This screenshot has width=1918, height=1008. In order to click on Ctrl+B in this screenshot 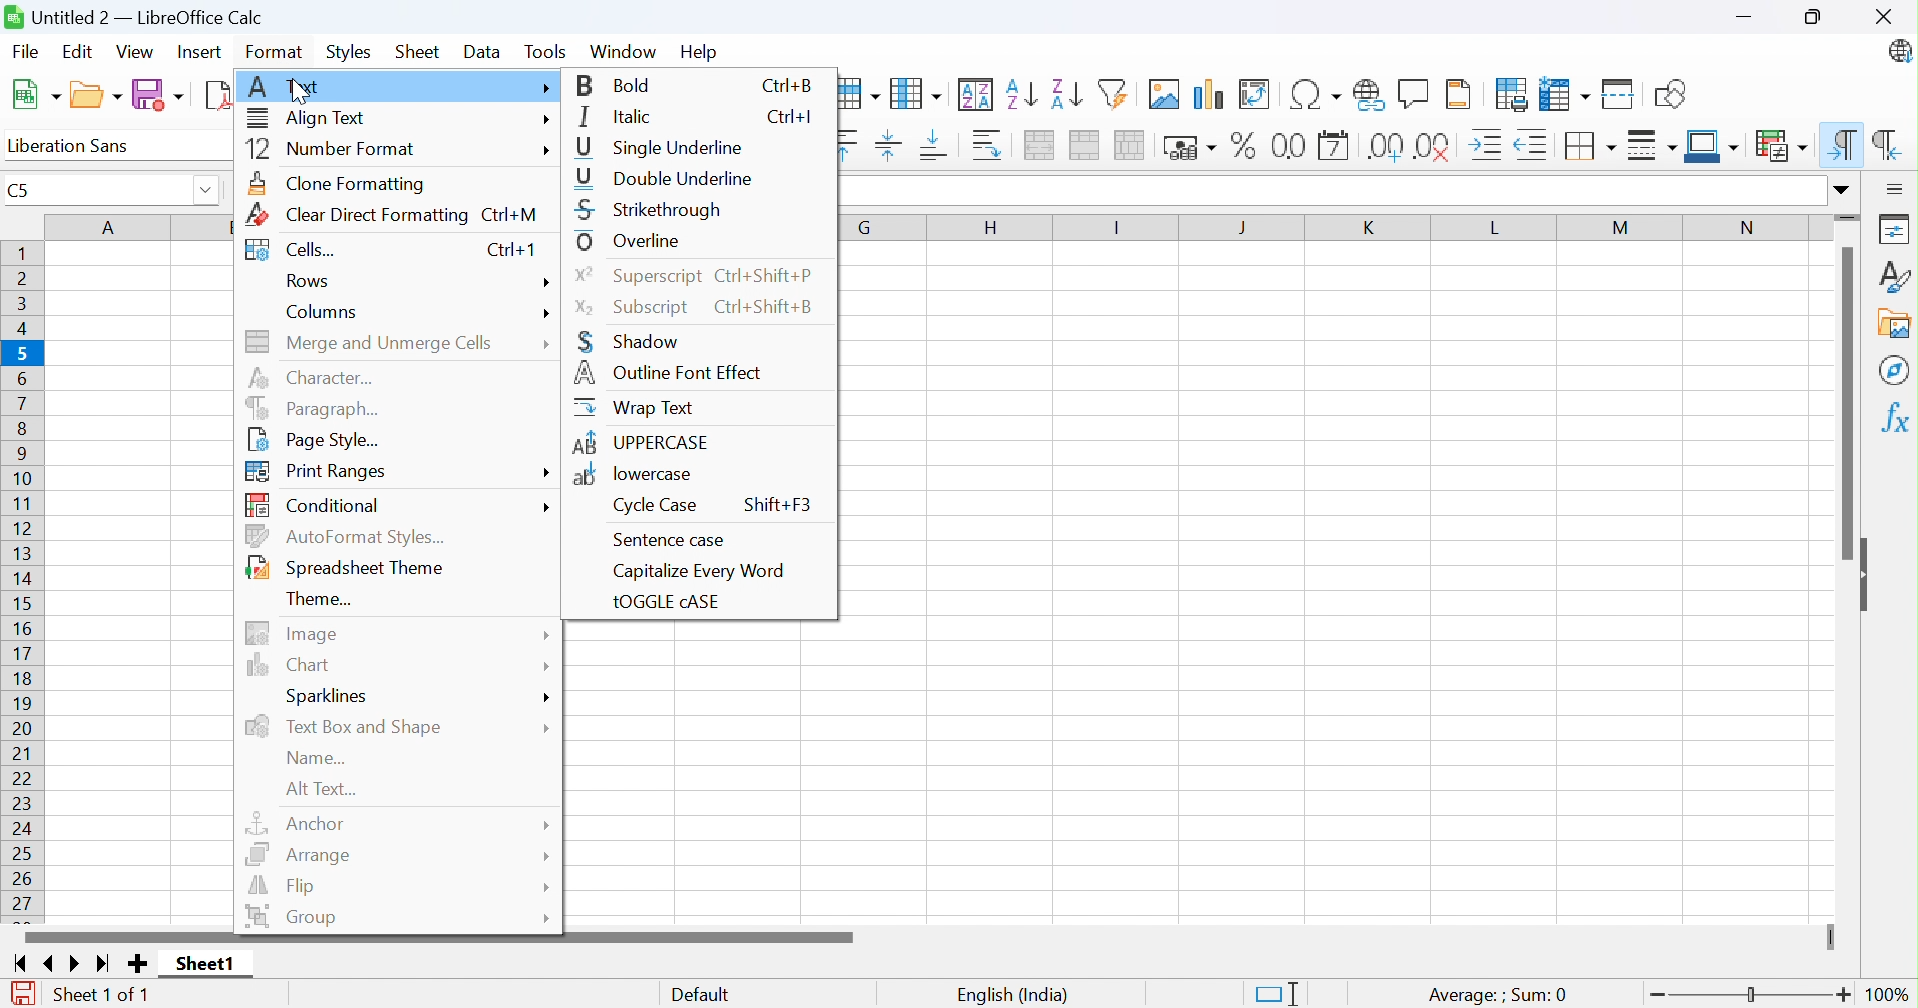, I will do `click(785, 85)`.